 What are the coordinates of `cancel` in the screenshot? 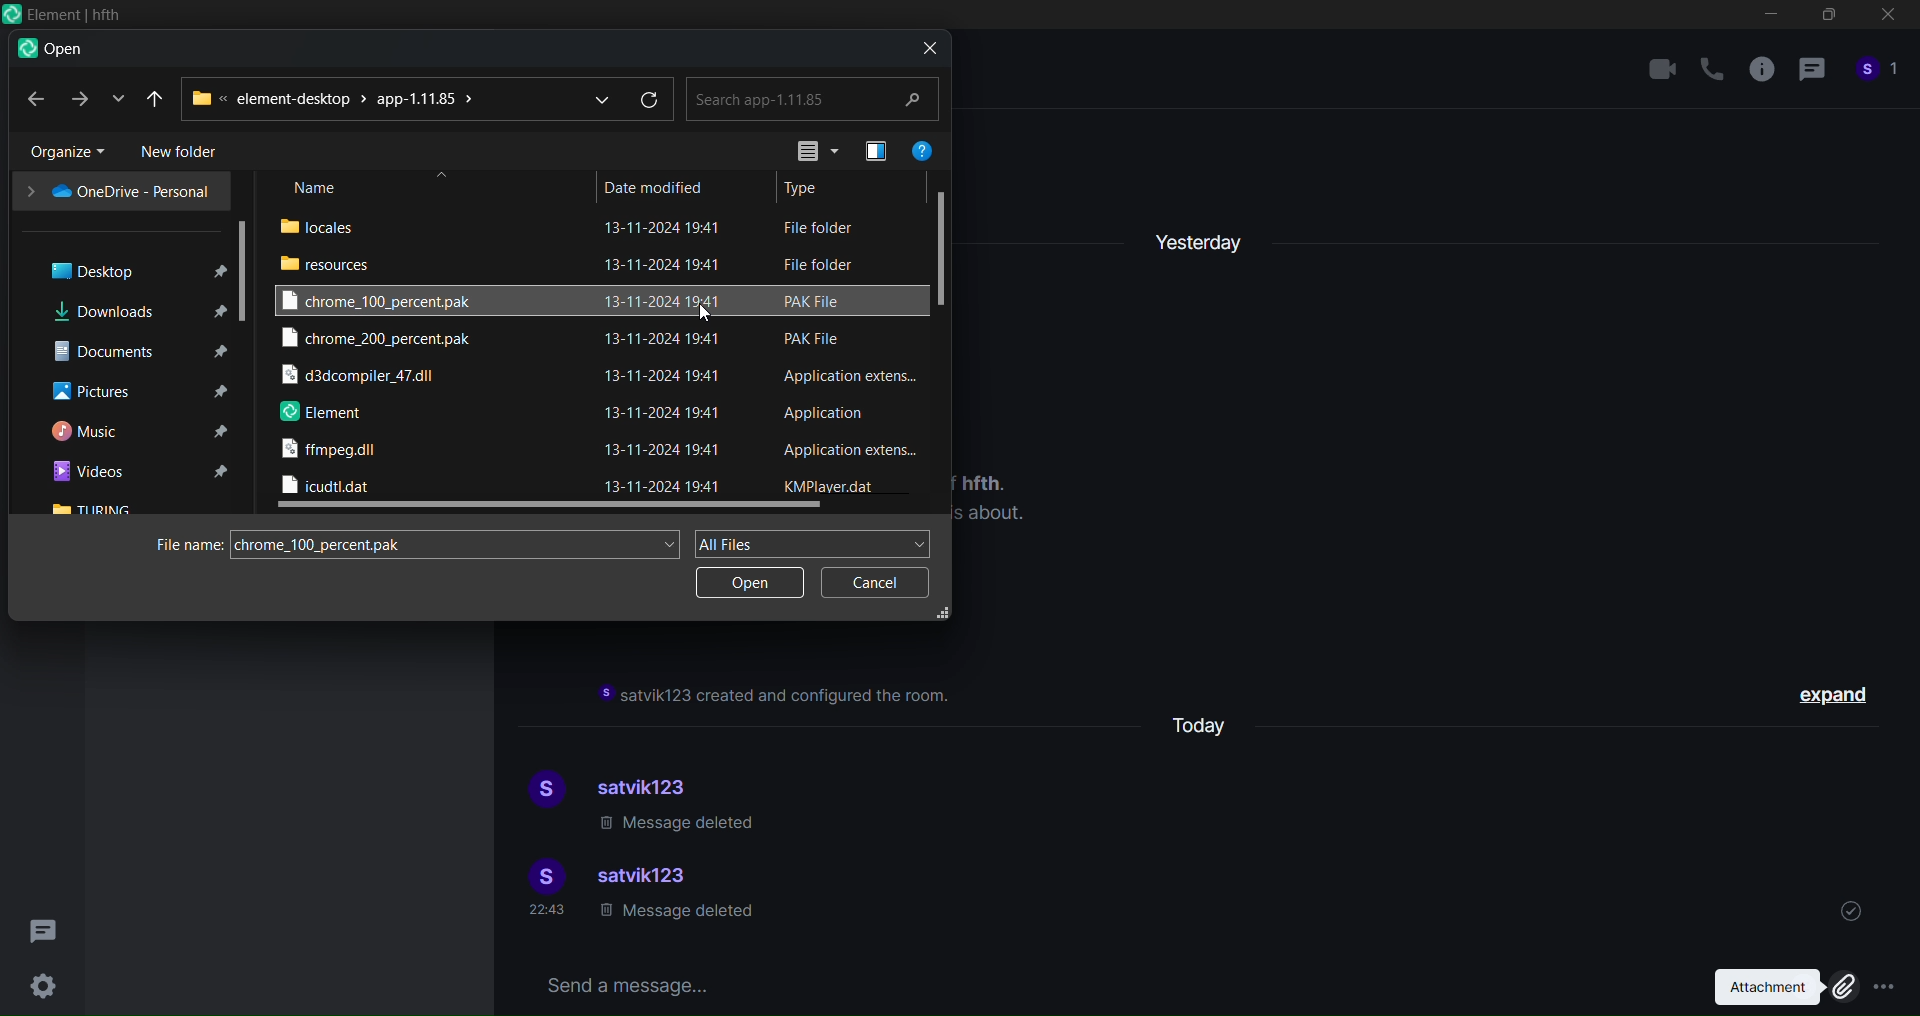 It's located at (869, 582).